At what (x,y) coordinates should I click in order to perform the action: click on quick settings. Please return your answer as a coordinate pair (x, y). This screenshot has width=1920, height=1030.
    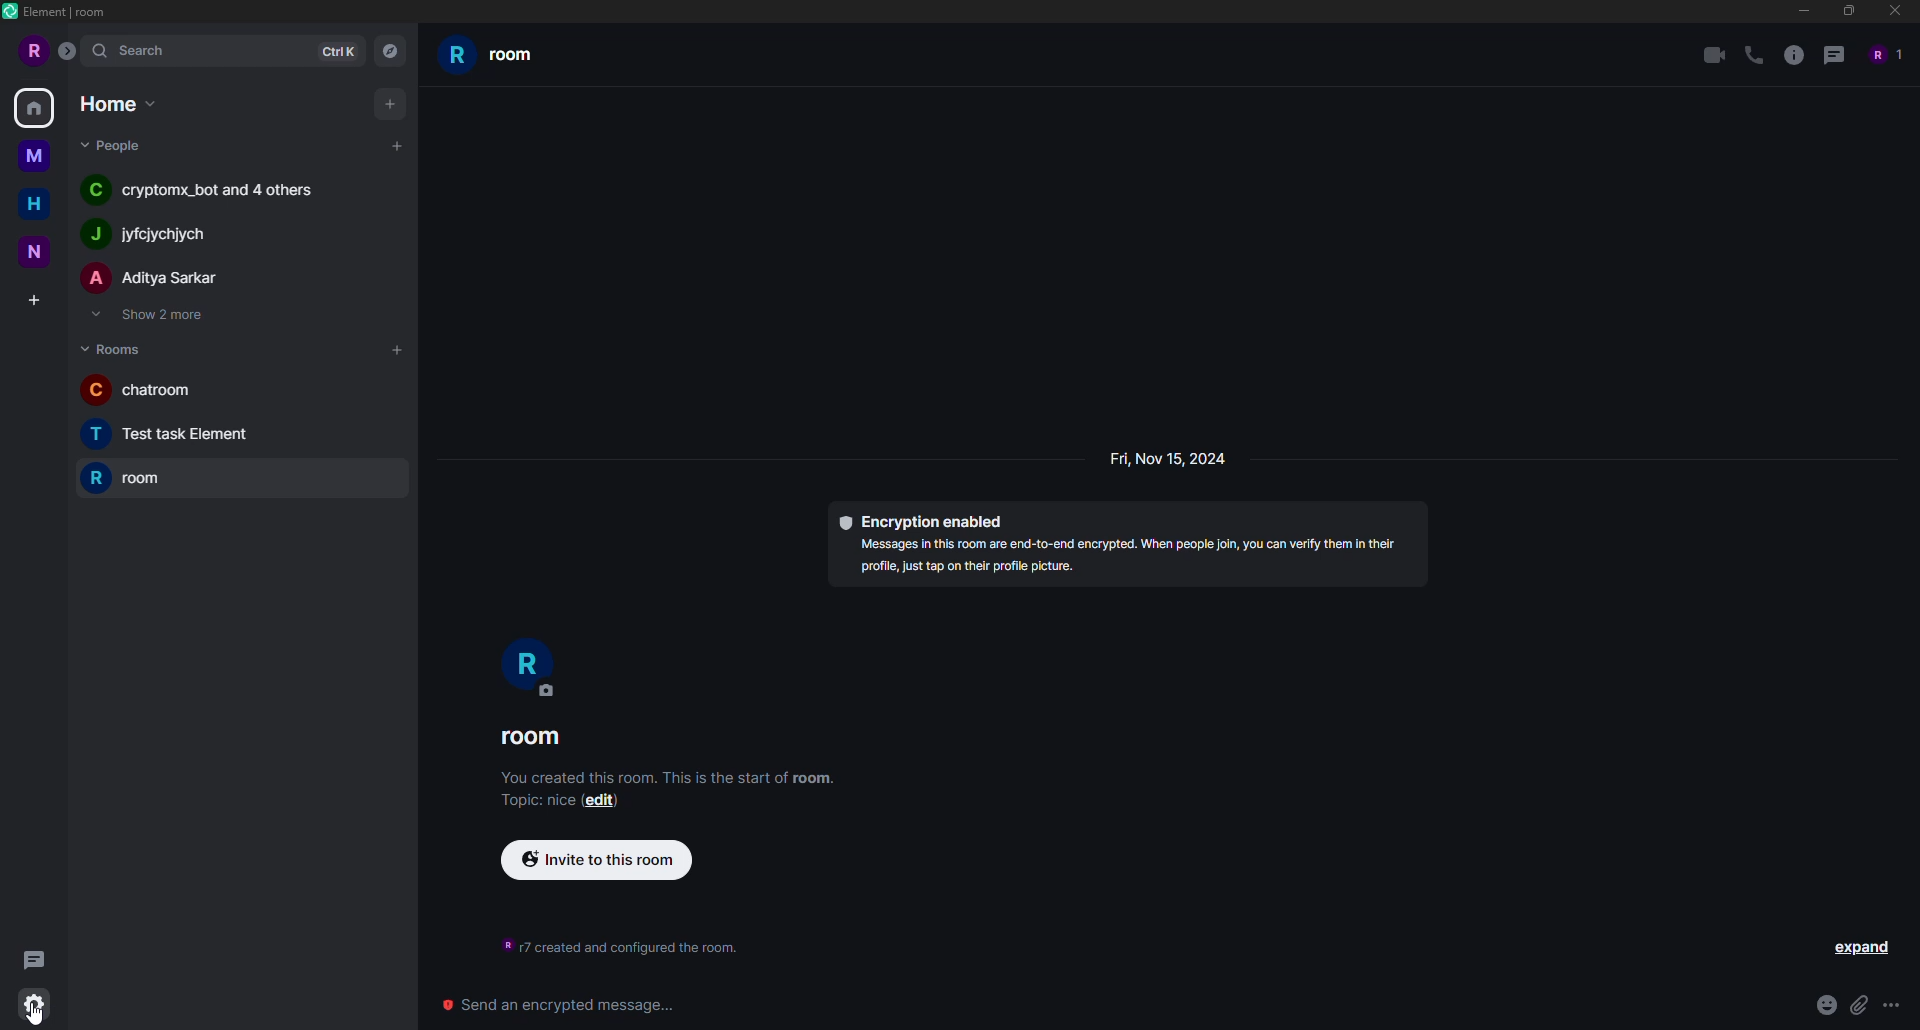
    Looking at the image, I should click on (37, 1005).